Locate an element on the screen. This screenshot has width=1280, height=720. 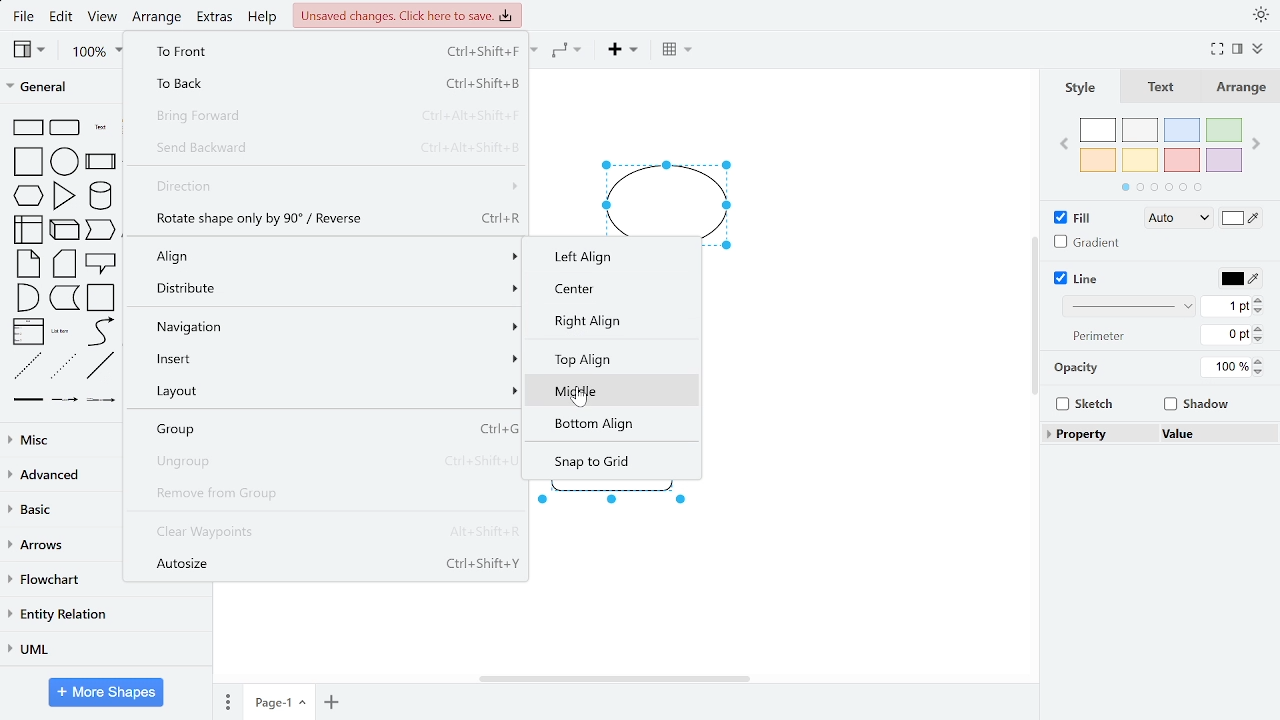
Connector with 2 label is located at coordinates (101, 404).